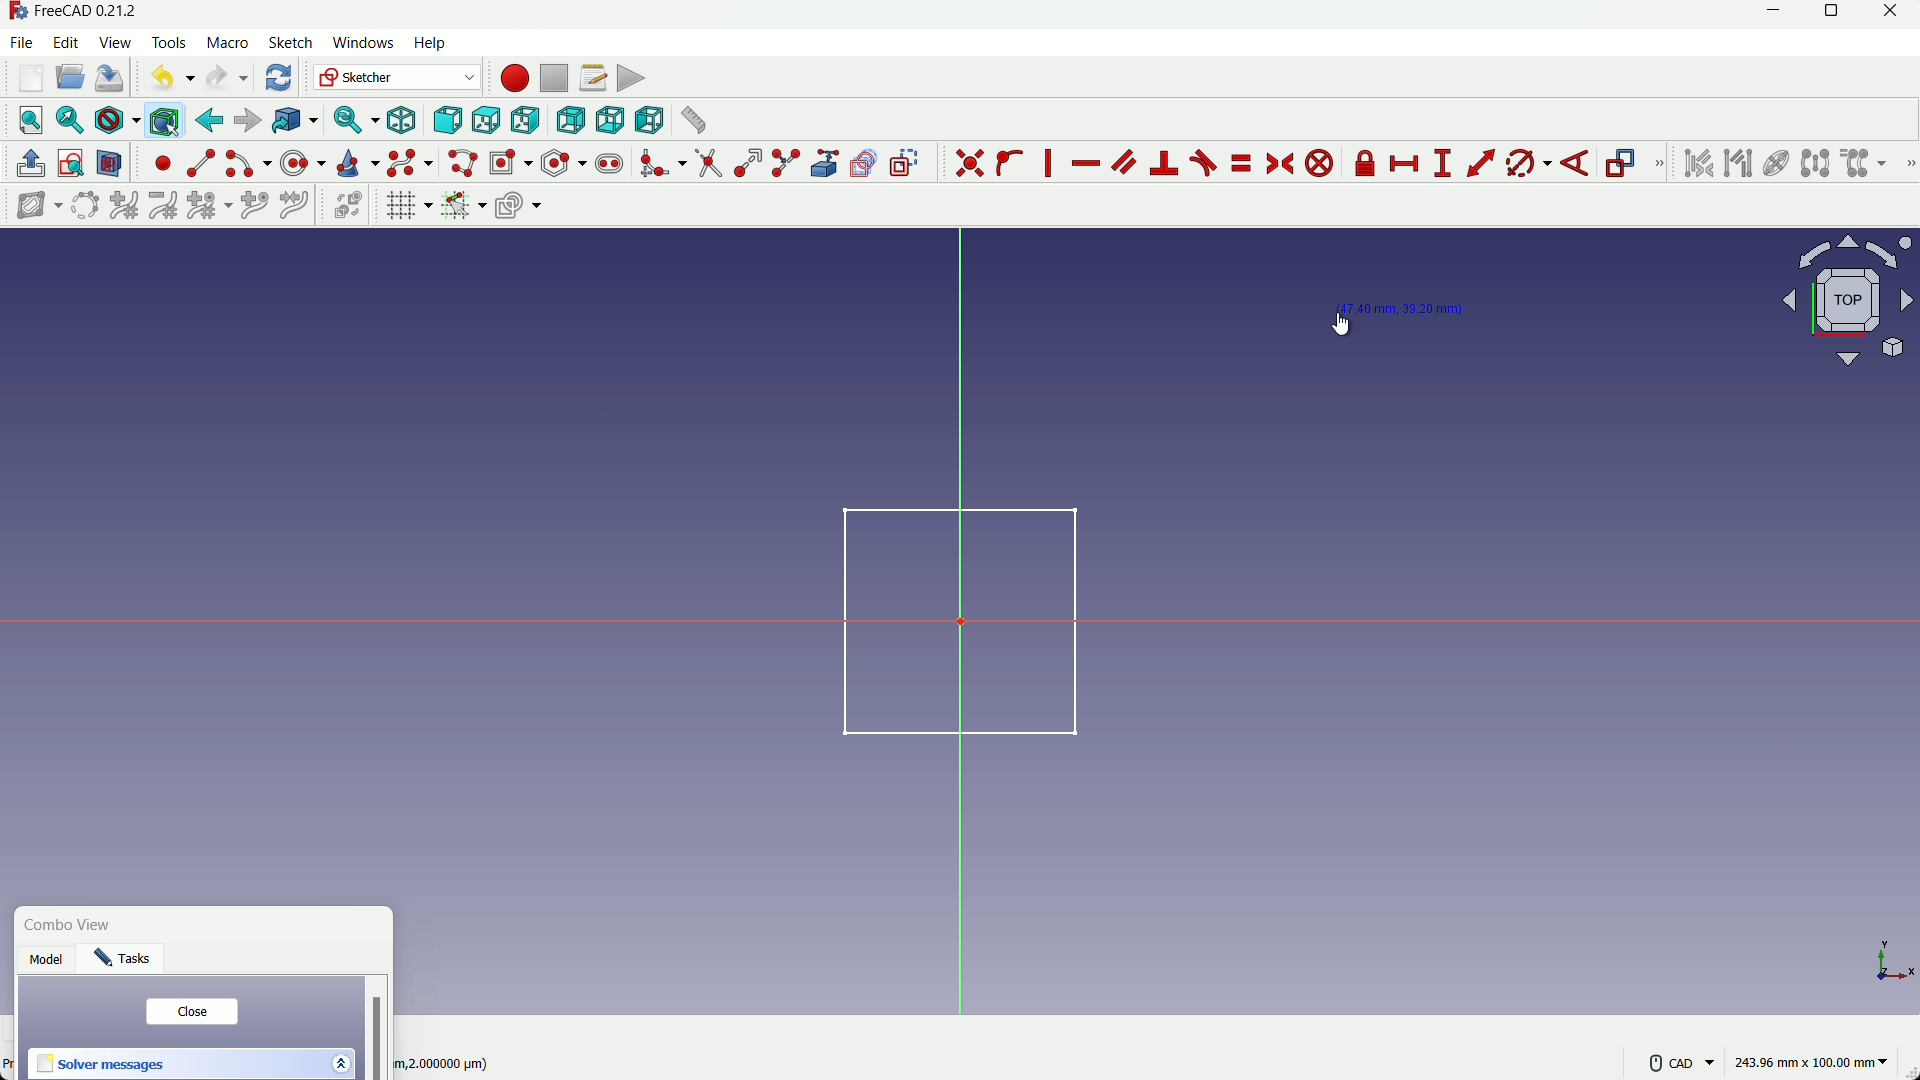  I want to click on rotate or change view, so click(1849, 299).